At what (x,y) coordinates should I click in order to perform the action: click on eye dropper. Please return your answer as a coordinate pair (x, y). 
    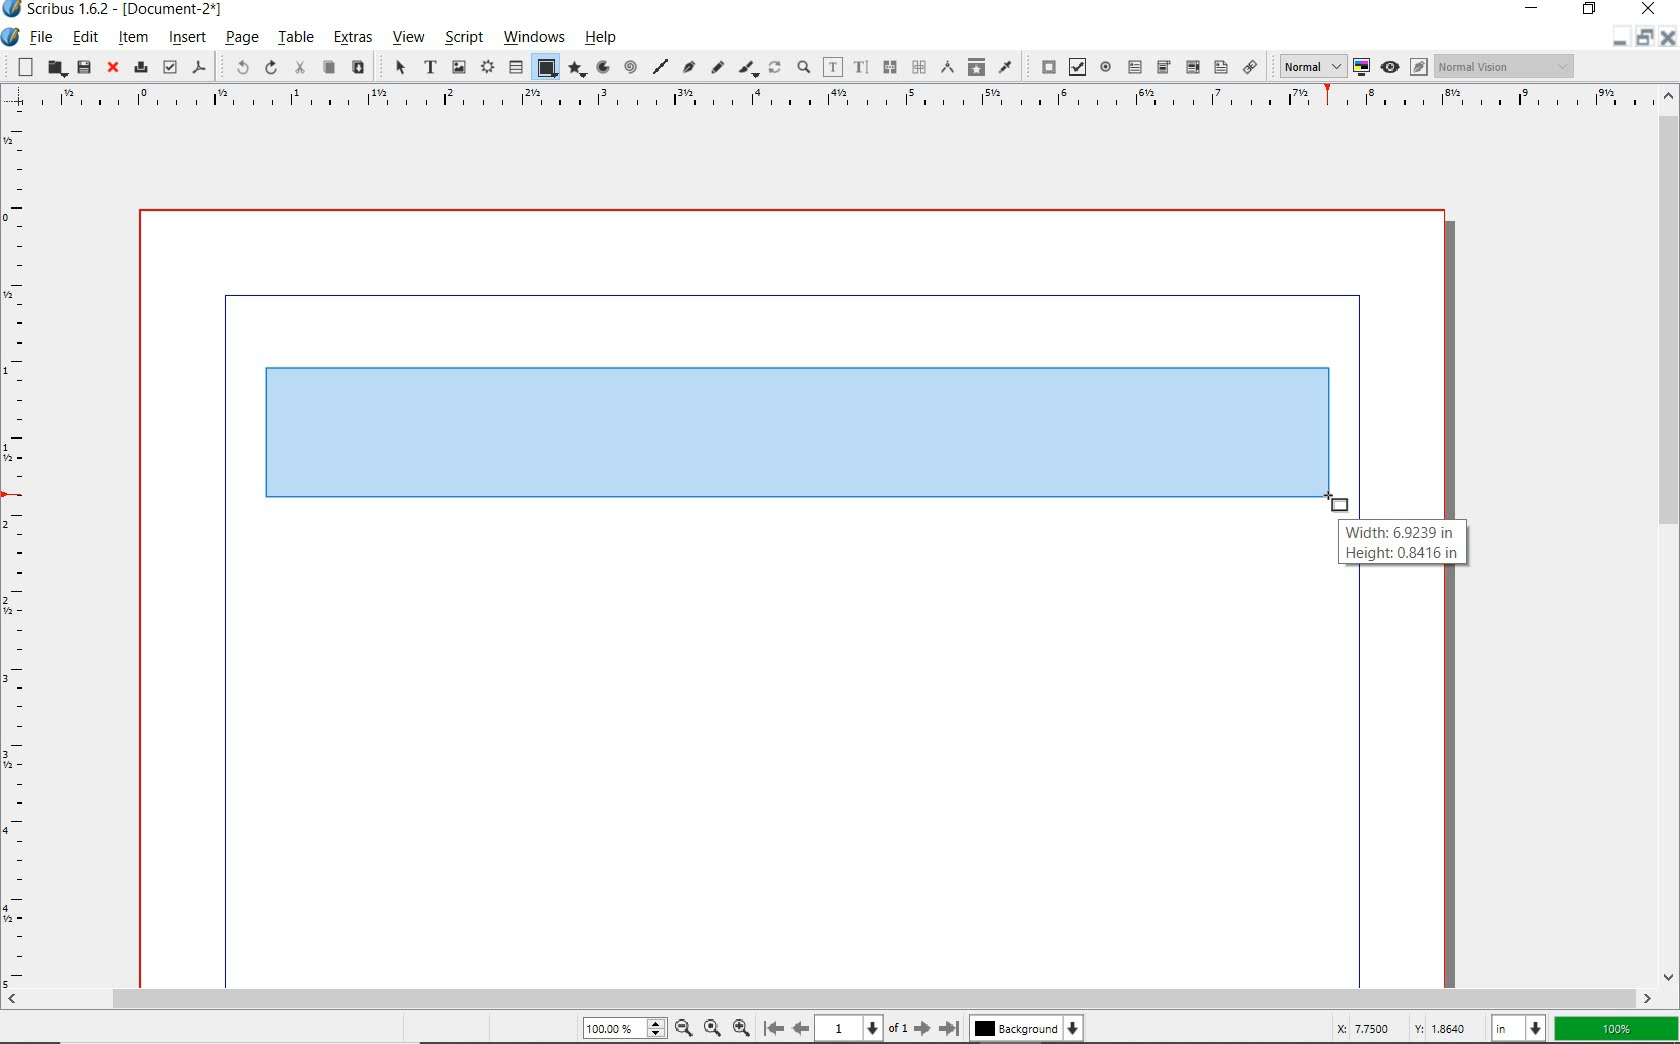
    Looking at the image, I should click on (1005, 68).